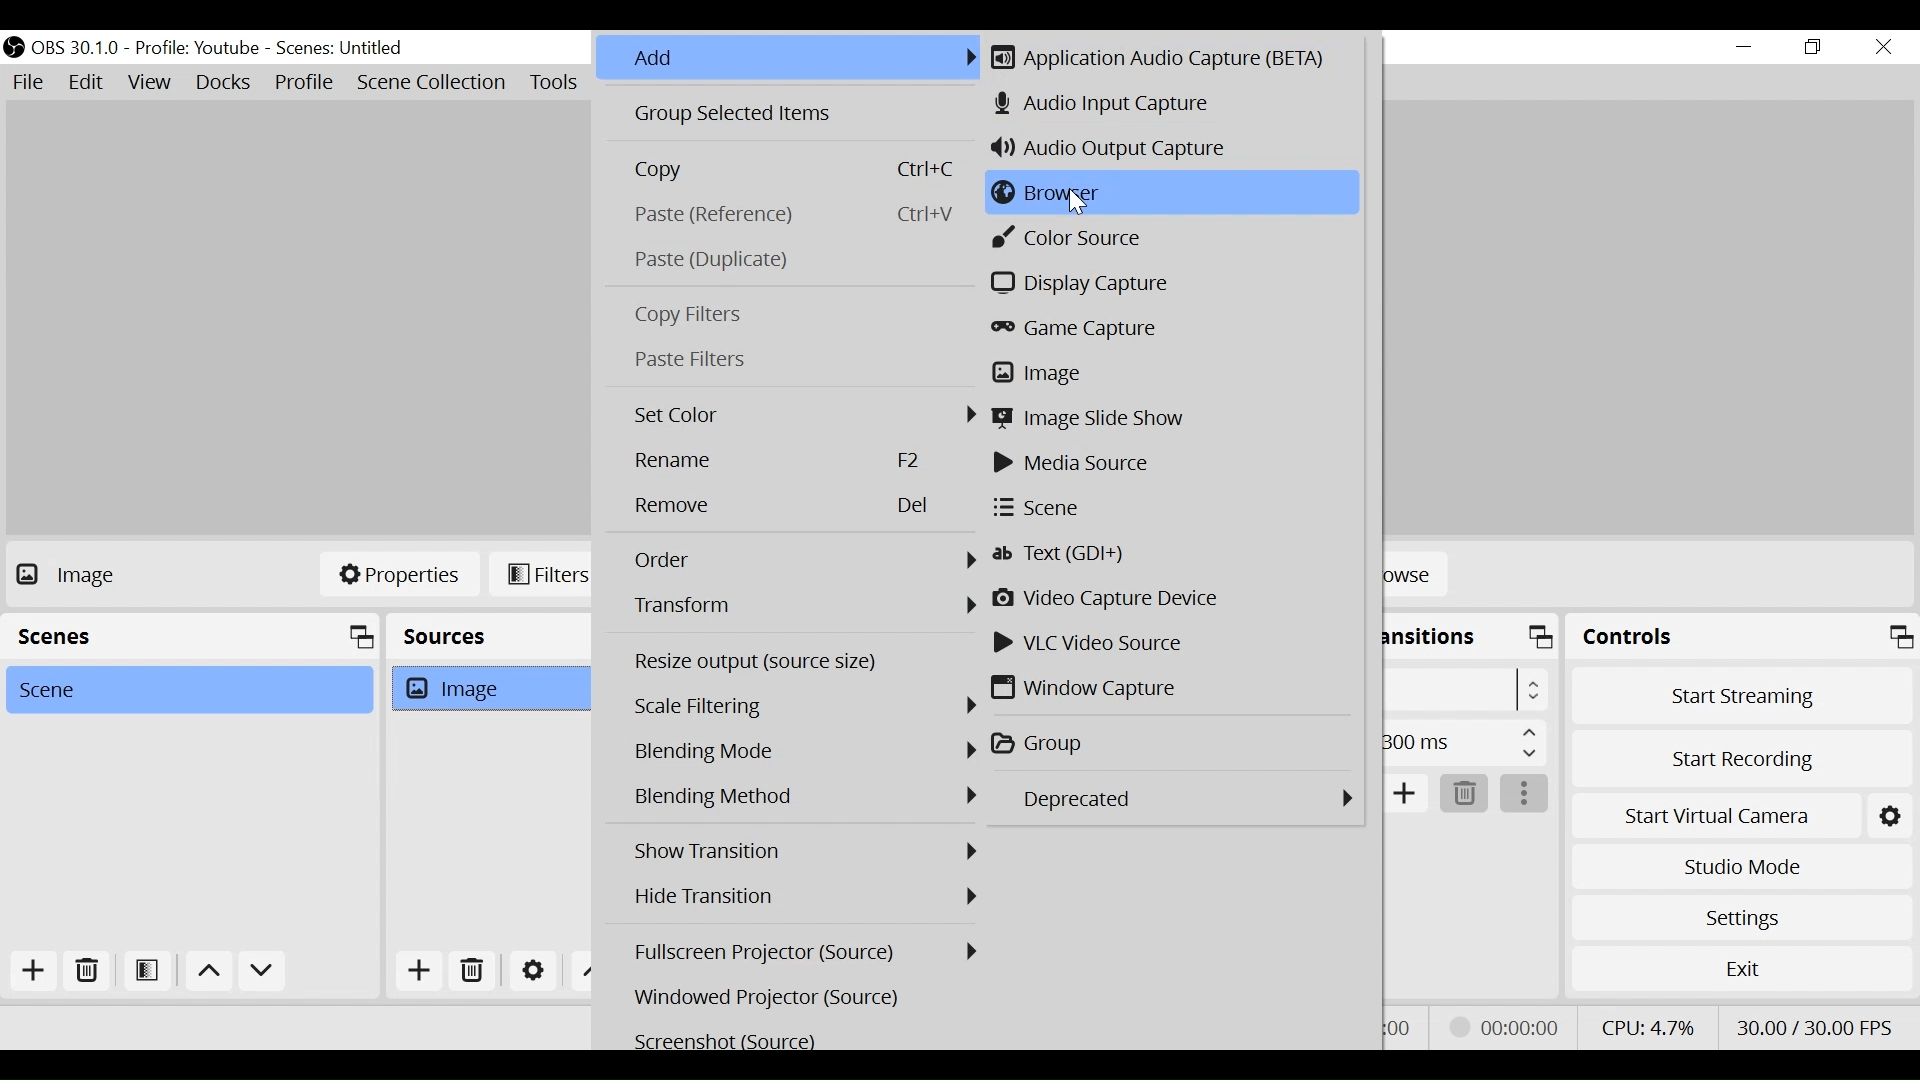 The height and width of the screenshot is (1080, 1920). I want to click on Delete, so click(90, 973).